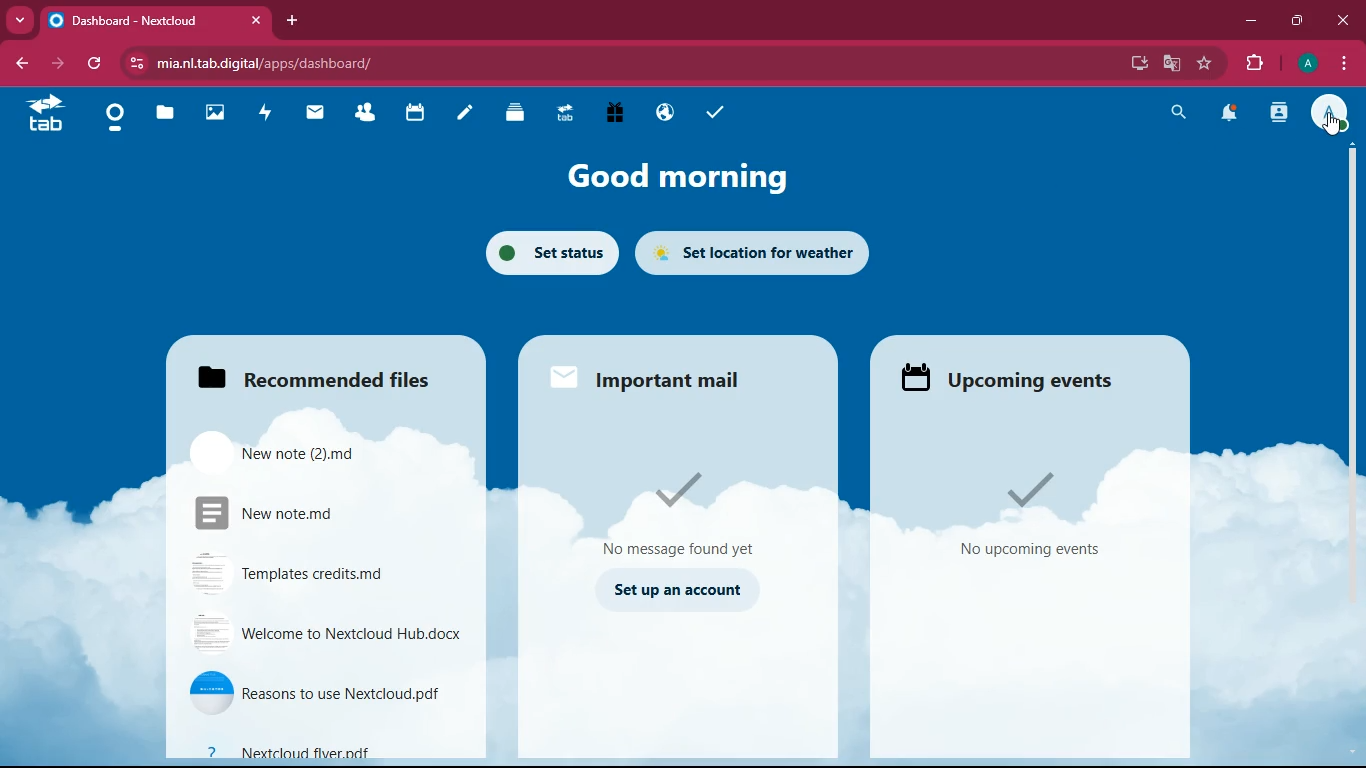  What do you see at coordinates (1328, 114) in the screenshot?
I see `profile` at bounding box center [1328, 114].